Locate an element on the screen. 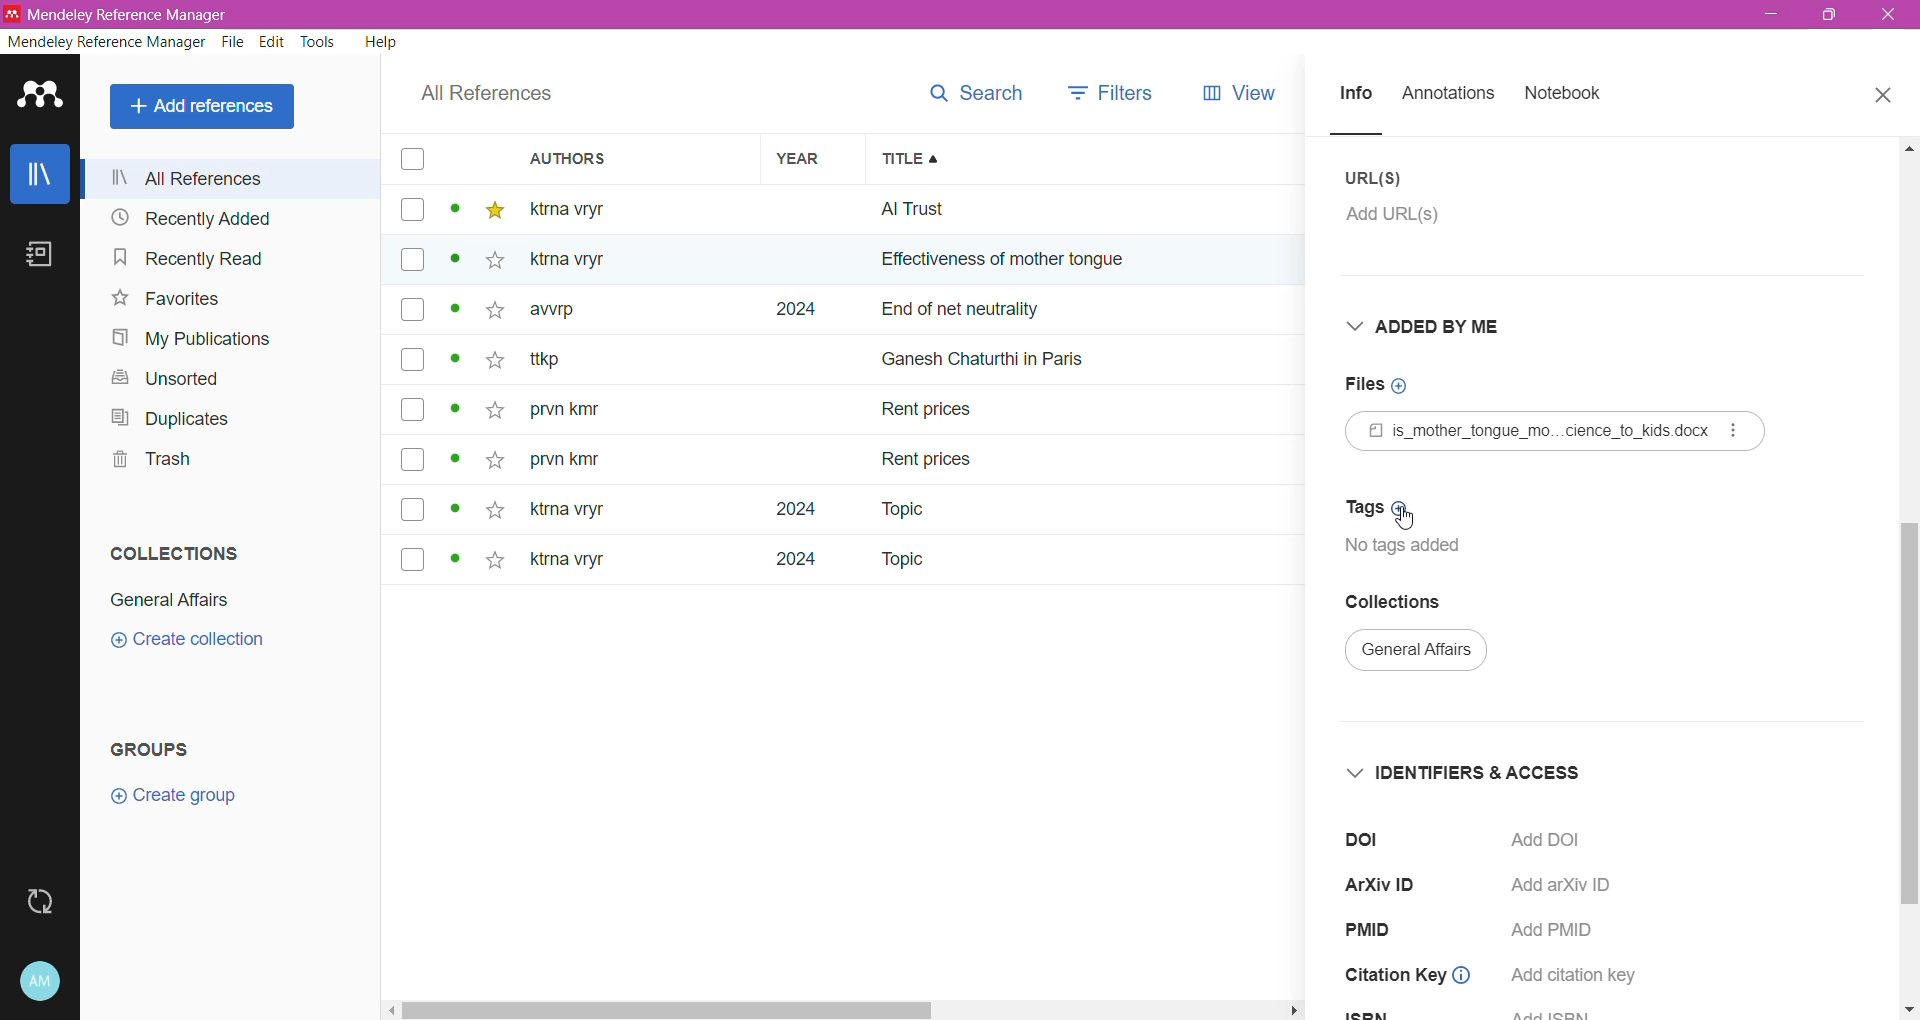  prvn kity is located at coordinates (565, 462).